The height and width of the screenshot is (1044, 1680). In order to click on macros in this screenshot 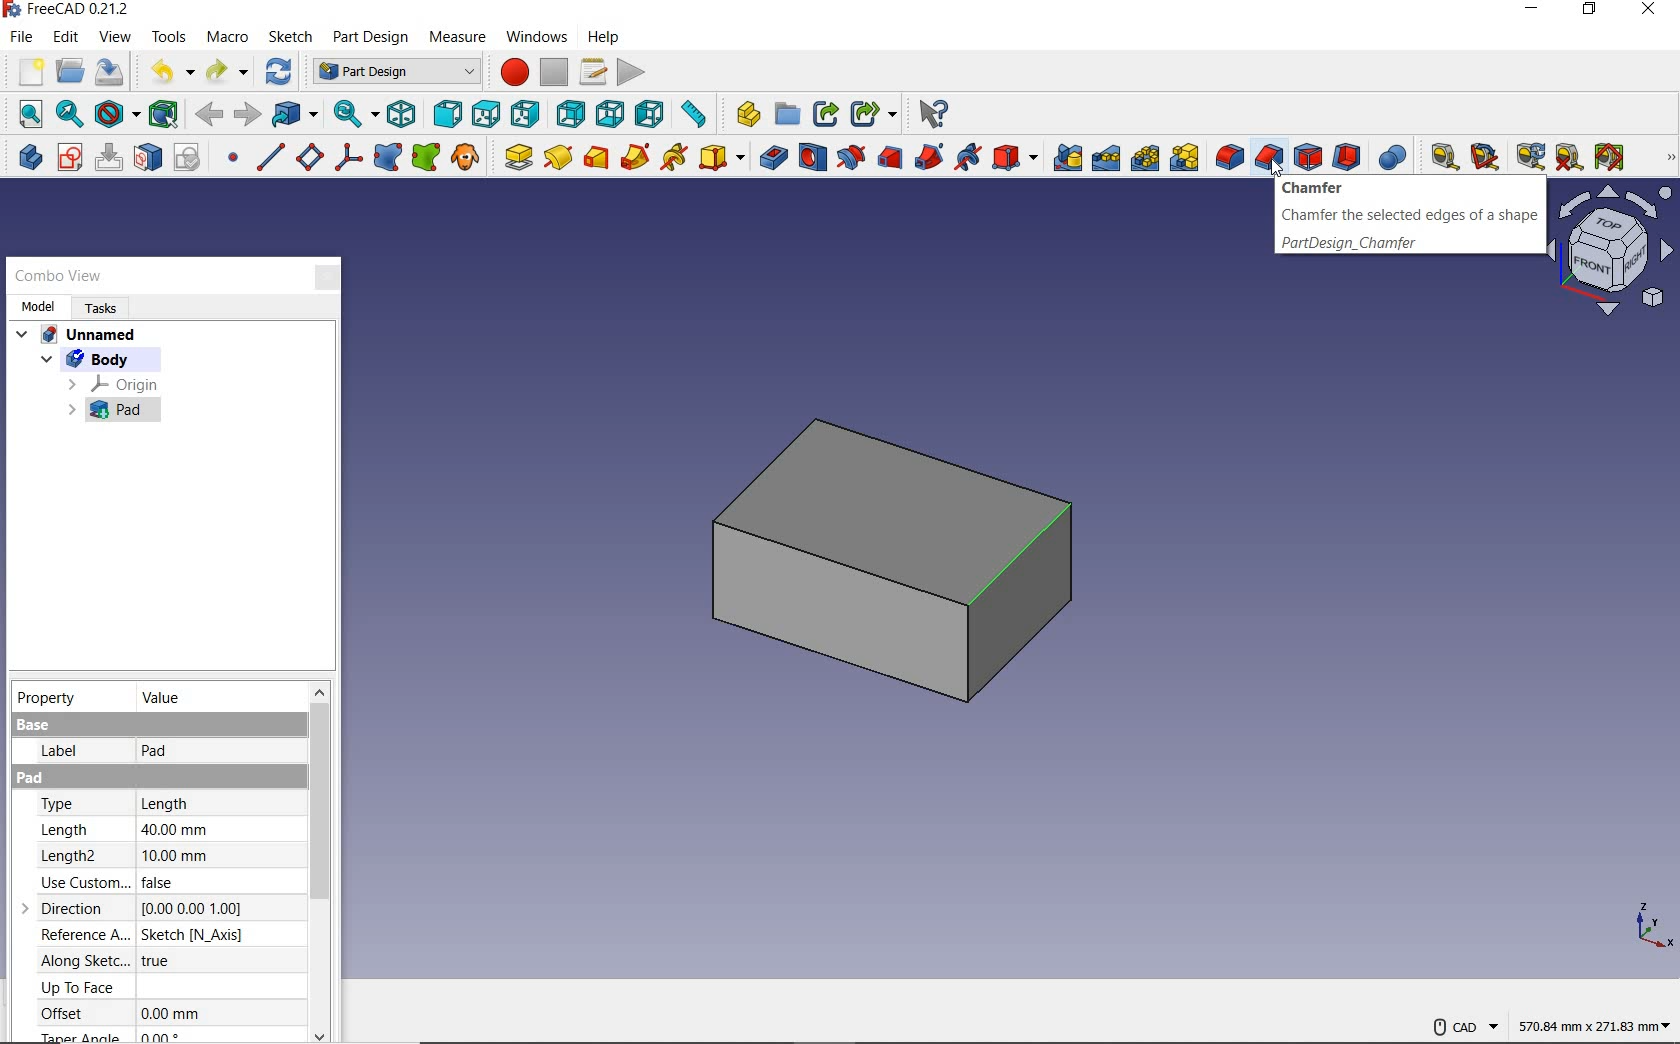, I will do `click(596, 72)`.